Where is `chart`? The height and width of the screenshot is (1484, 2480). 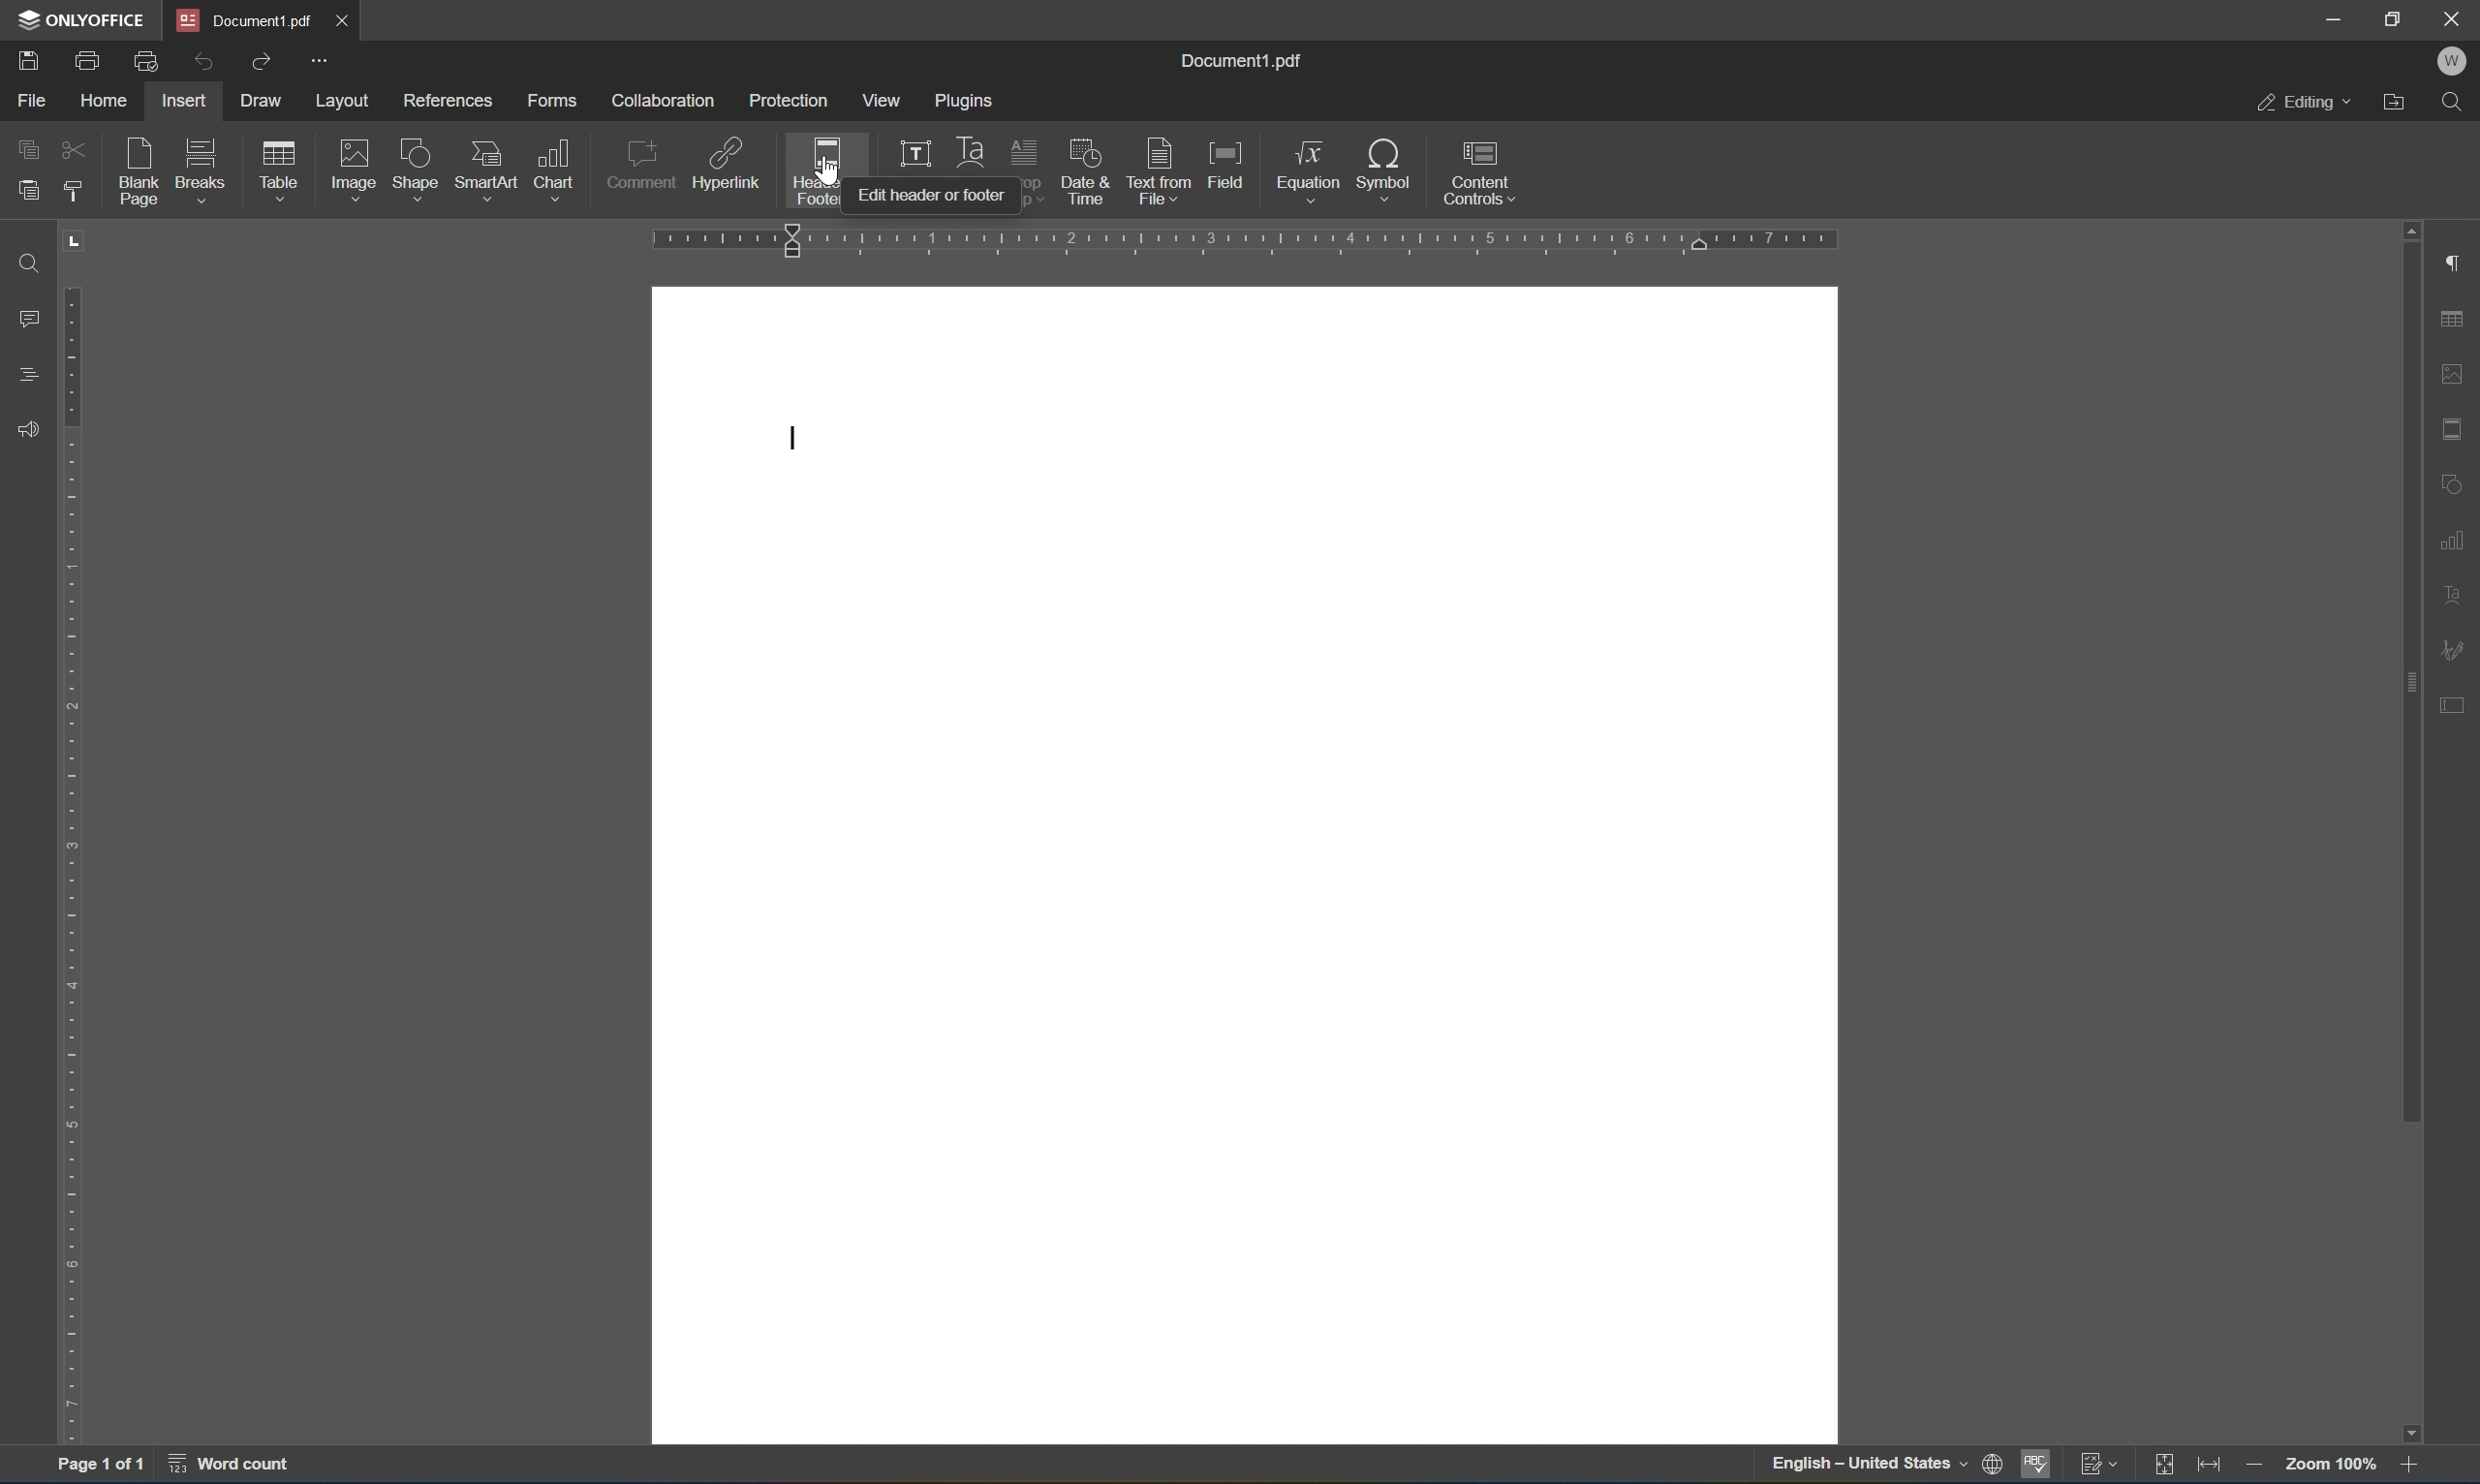
chart is located at coordinates (557, 167).